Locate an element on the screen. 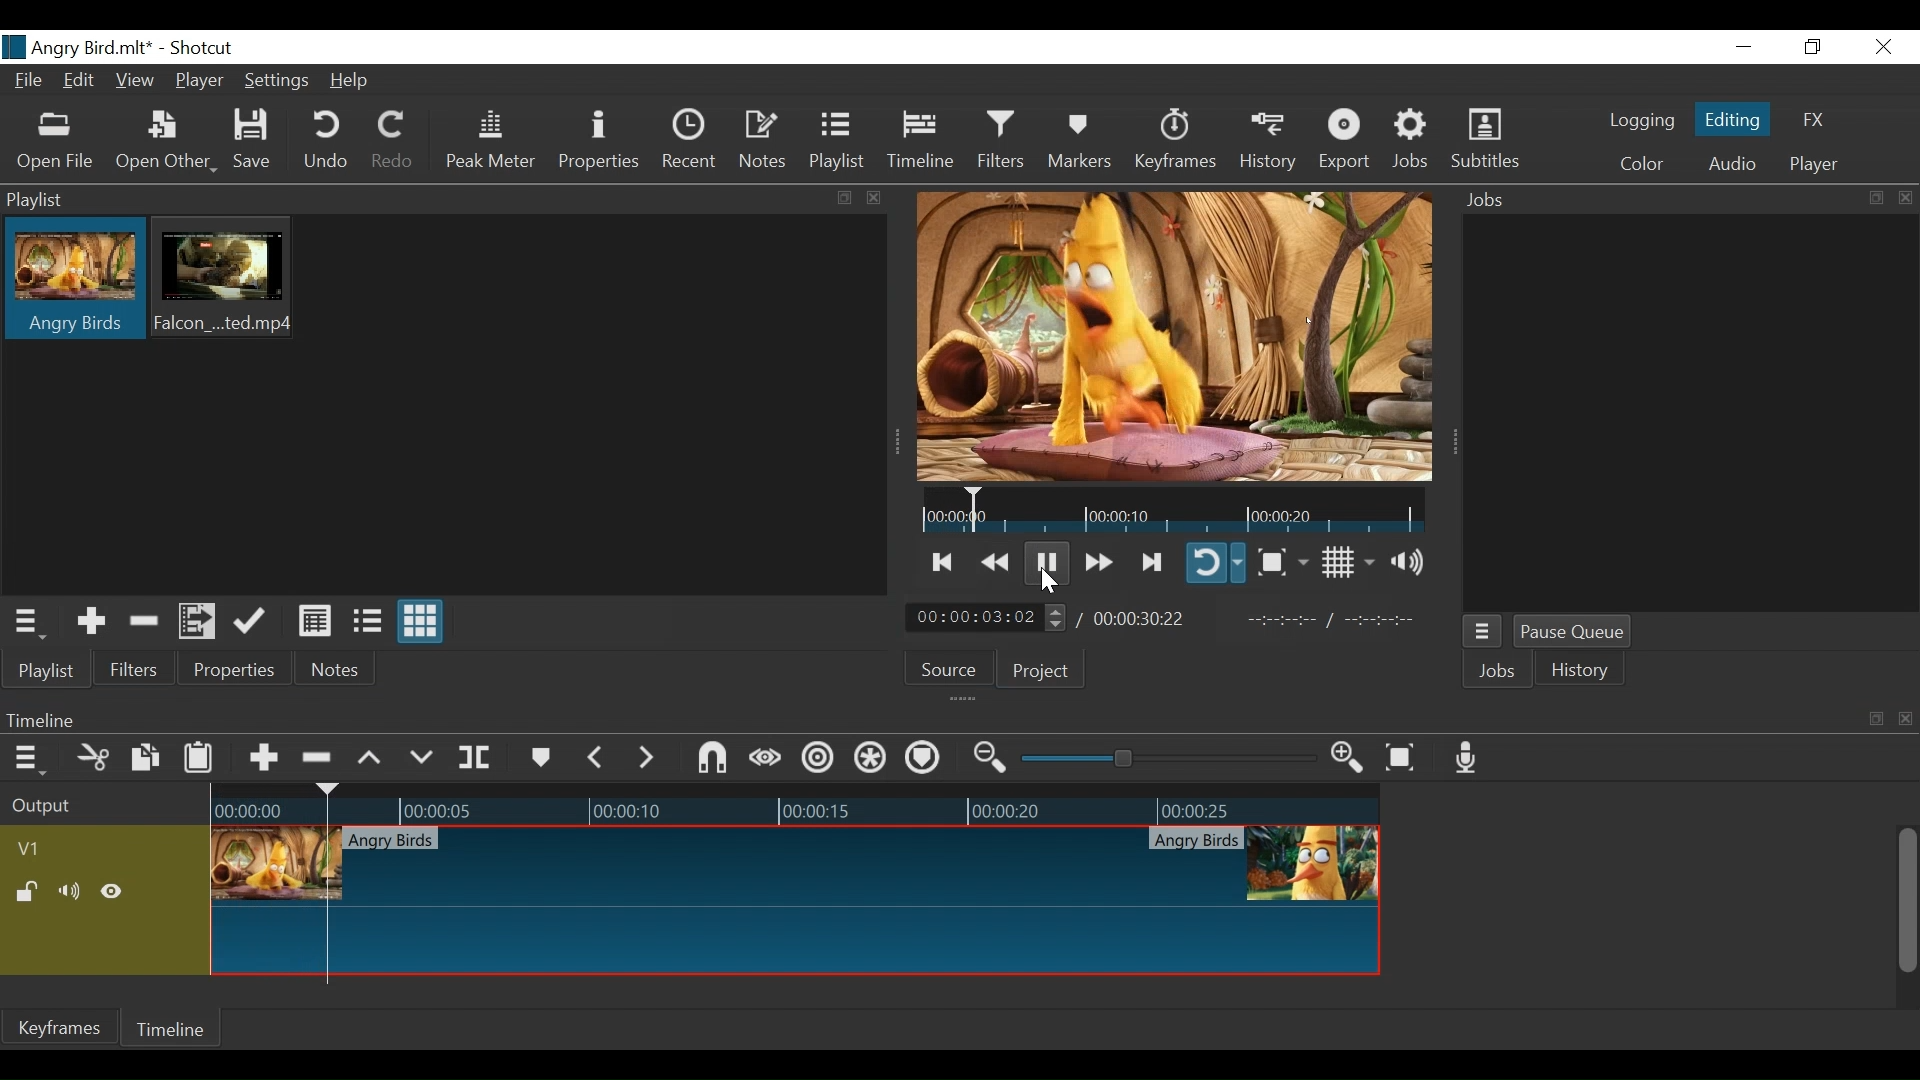  Editing is located at coordinates (1733, 122).